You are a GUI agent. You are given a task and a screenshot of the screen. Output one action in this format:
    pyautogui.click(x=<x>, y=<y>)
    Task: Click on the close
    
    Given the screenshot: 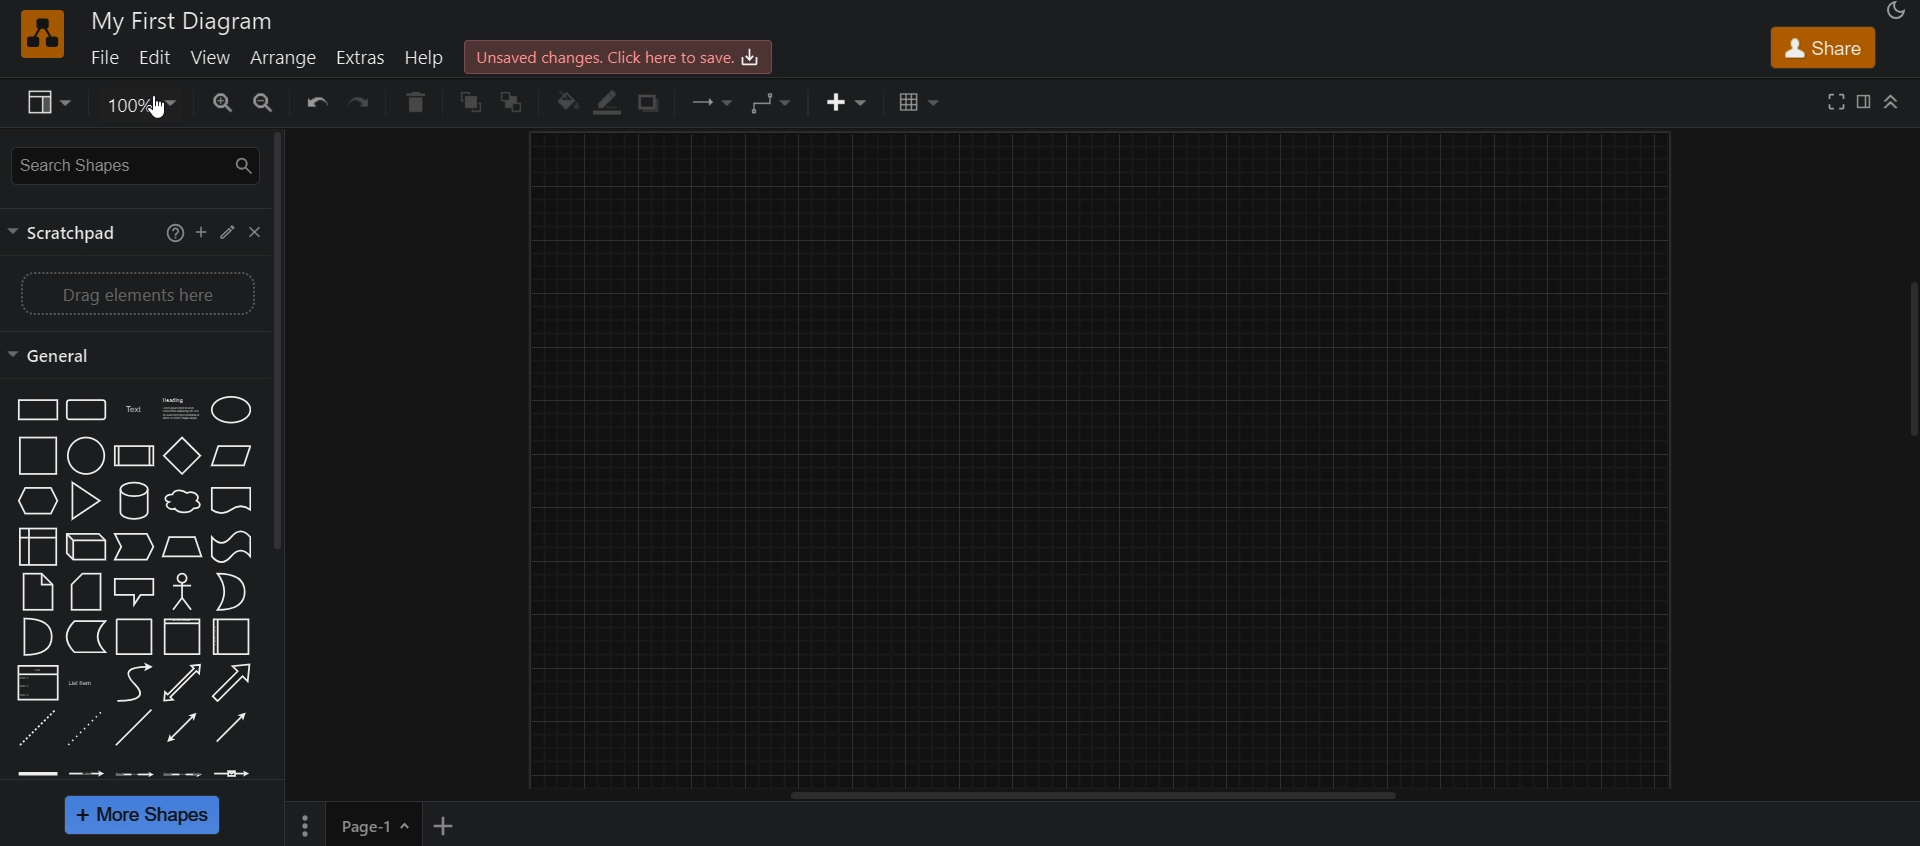 What is the action you would take?
    pyautogui.click(x=257, y=232)
    